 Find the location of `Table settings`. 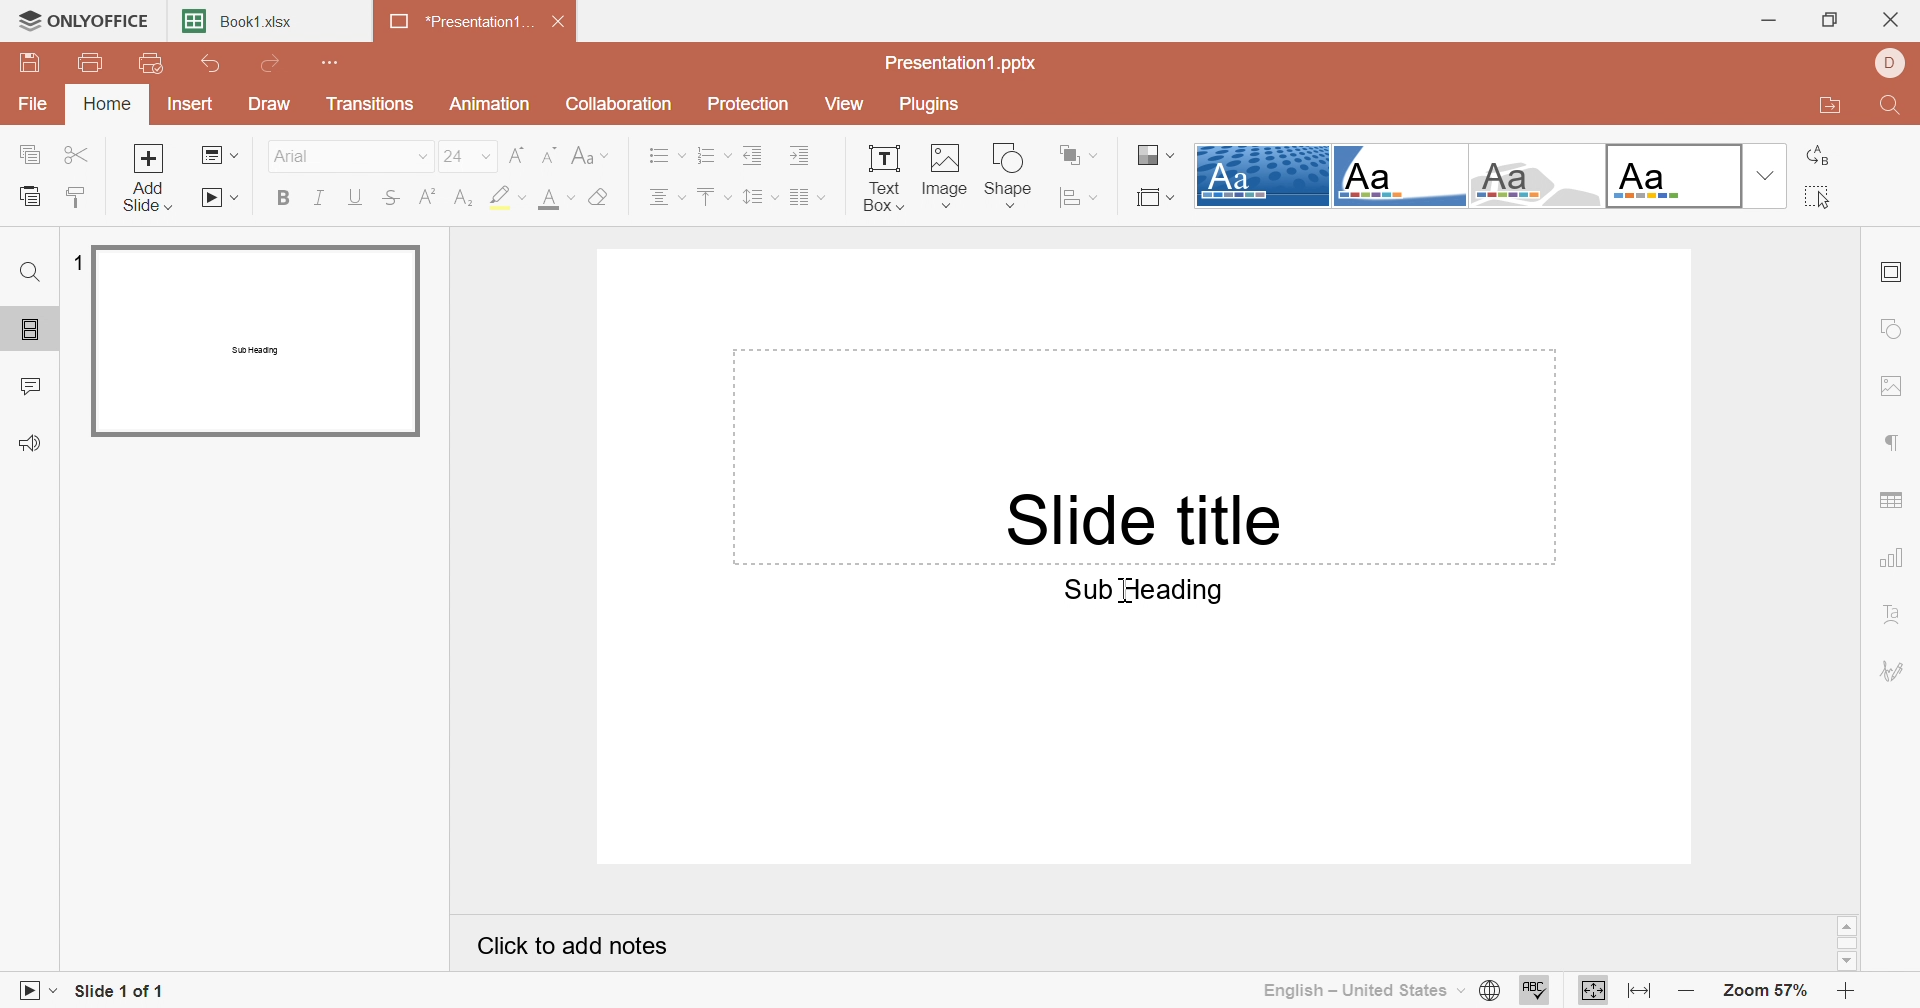

Table settings is located at coordinates (1893, 500).